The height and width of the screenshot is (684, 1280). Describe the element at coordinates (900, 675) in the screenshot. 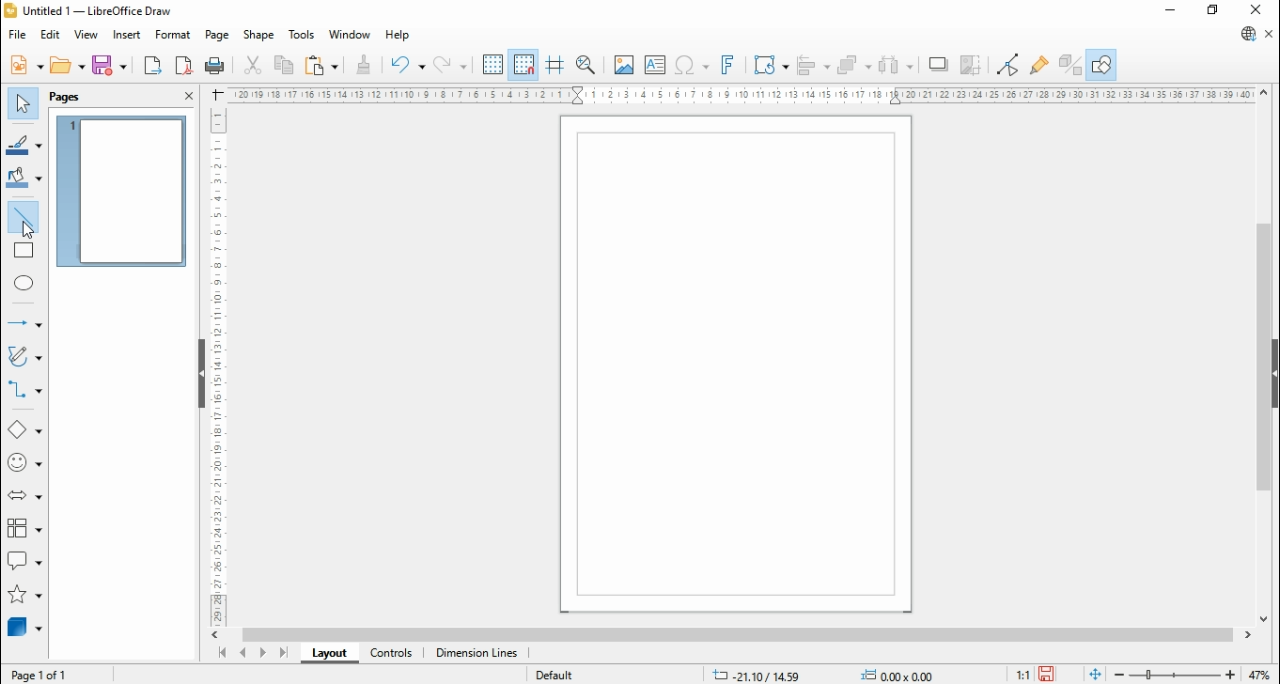

I see `0.00x0.00` at that location.